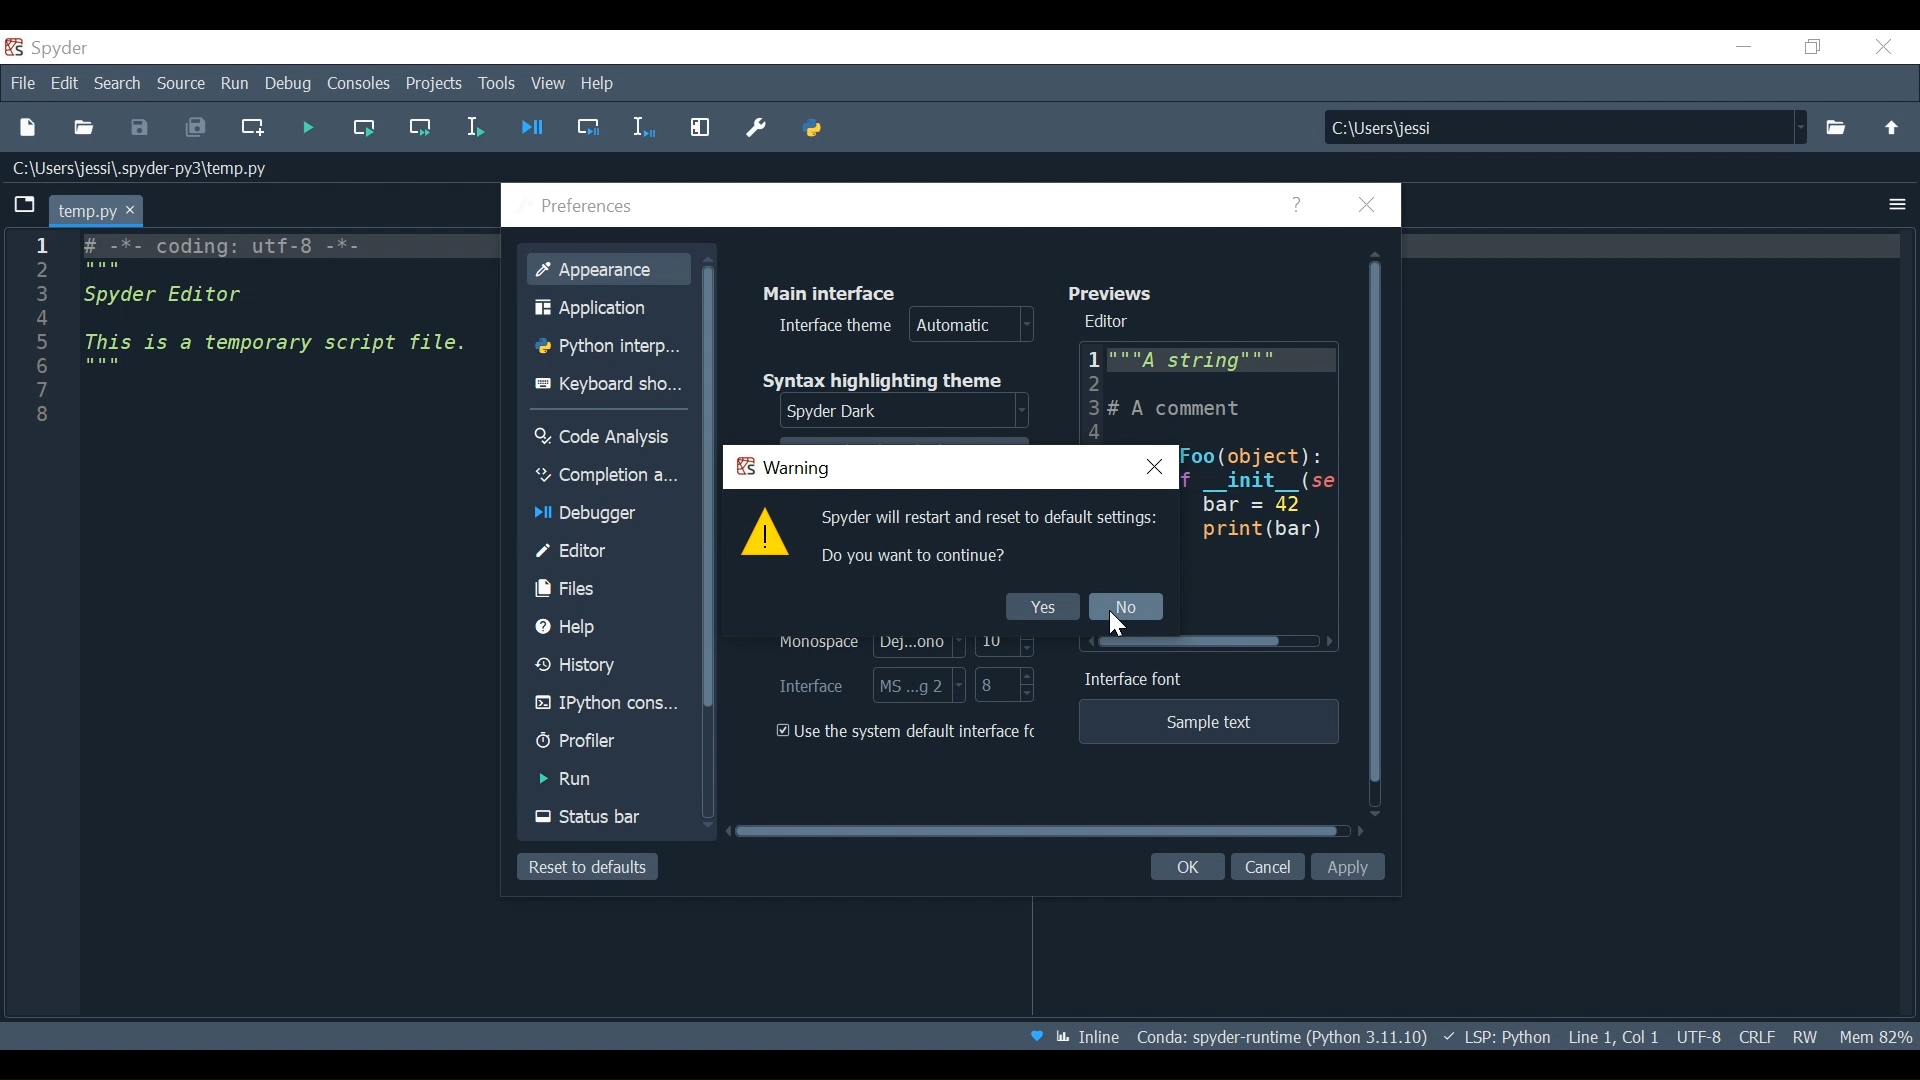  Describe the element at coordinates (608, 664) in the screenshot. I see `History` at that location.